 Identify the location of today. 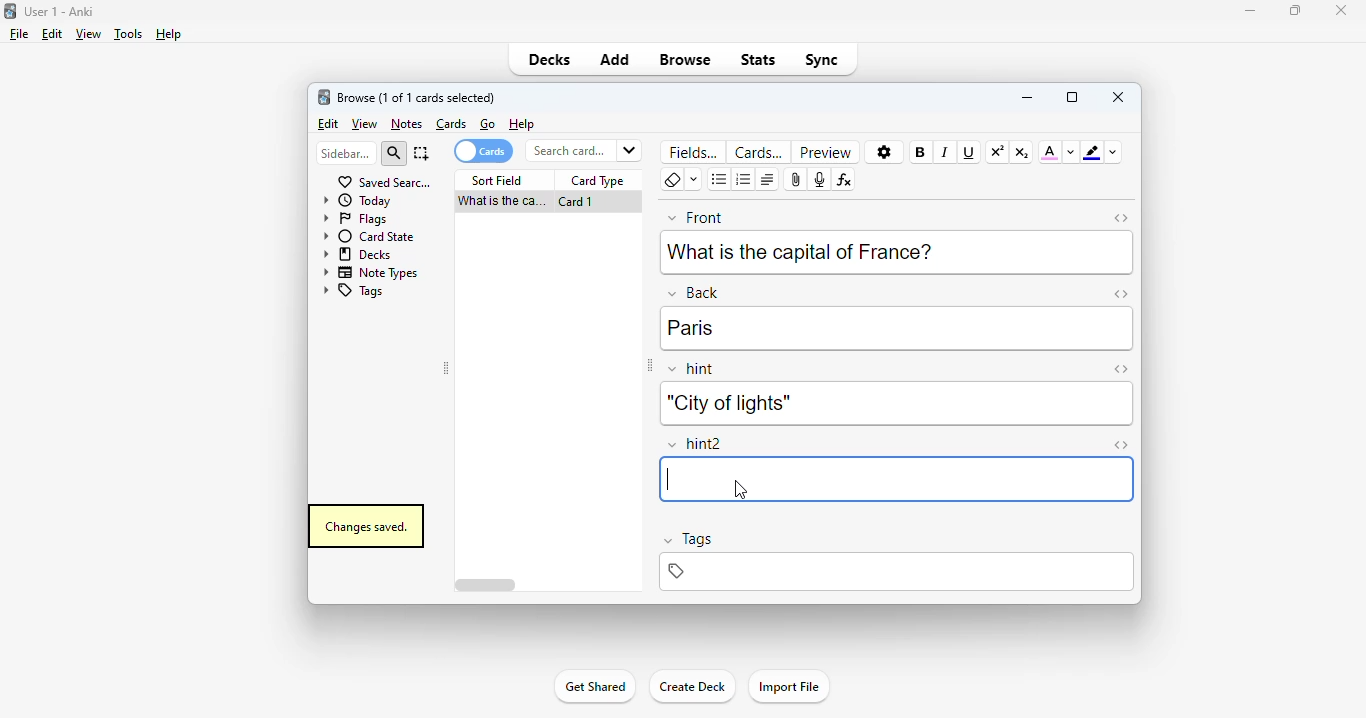
(357, 200).